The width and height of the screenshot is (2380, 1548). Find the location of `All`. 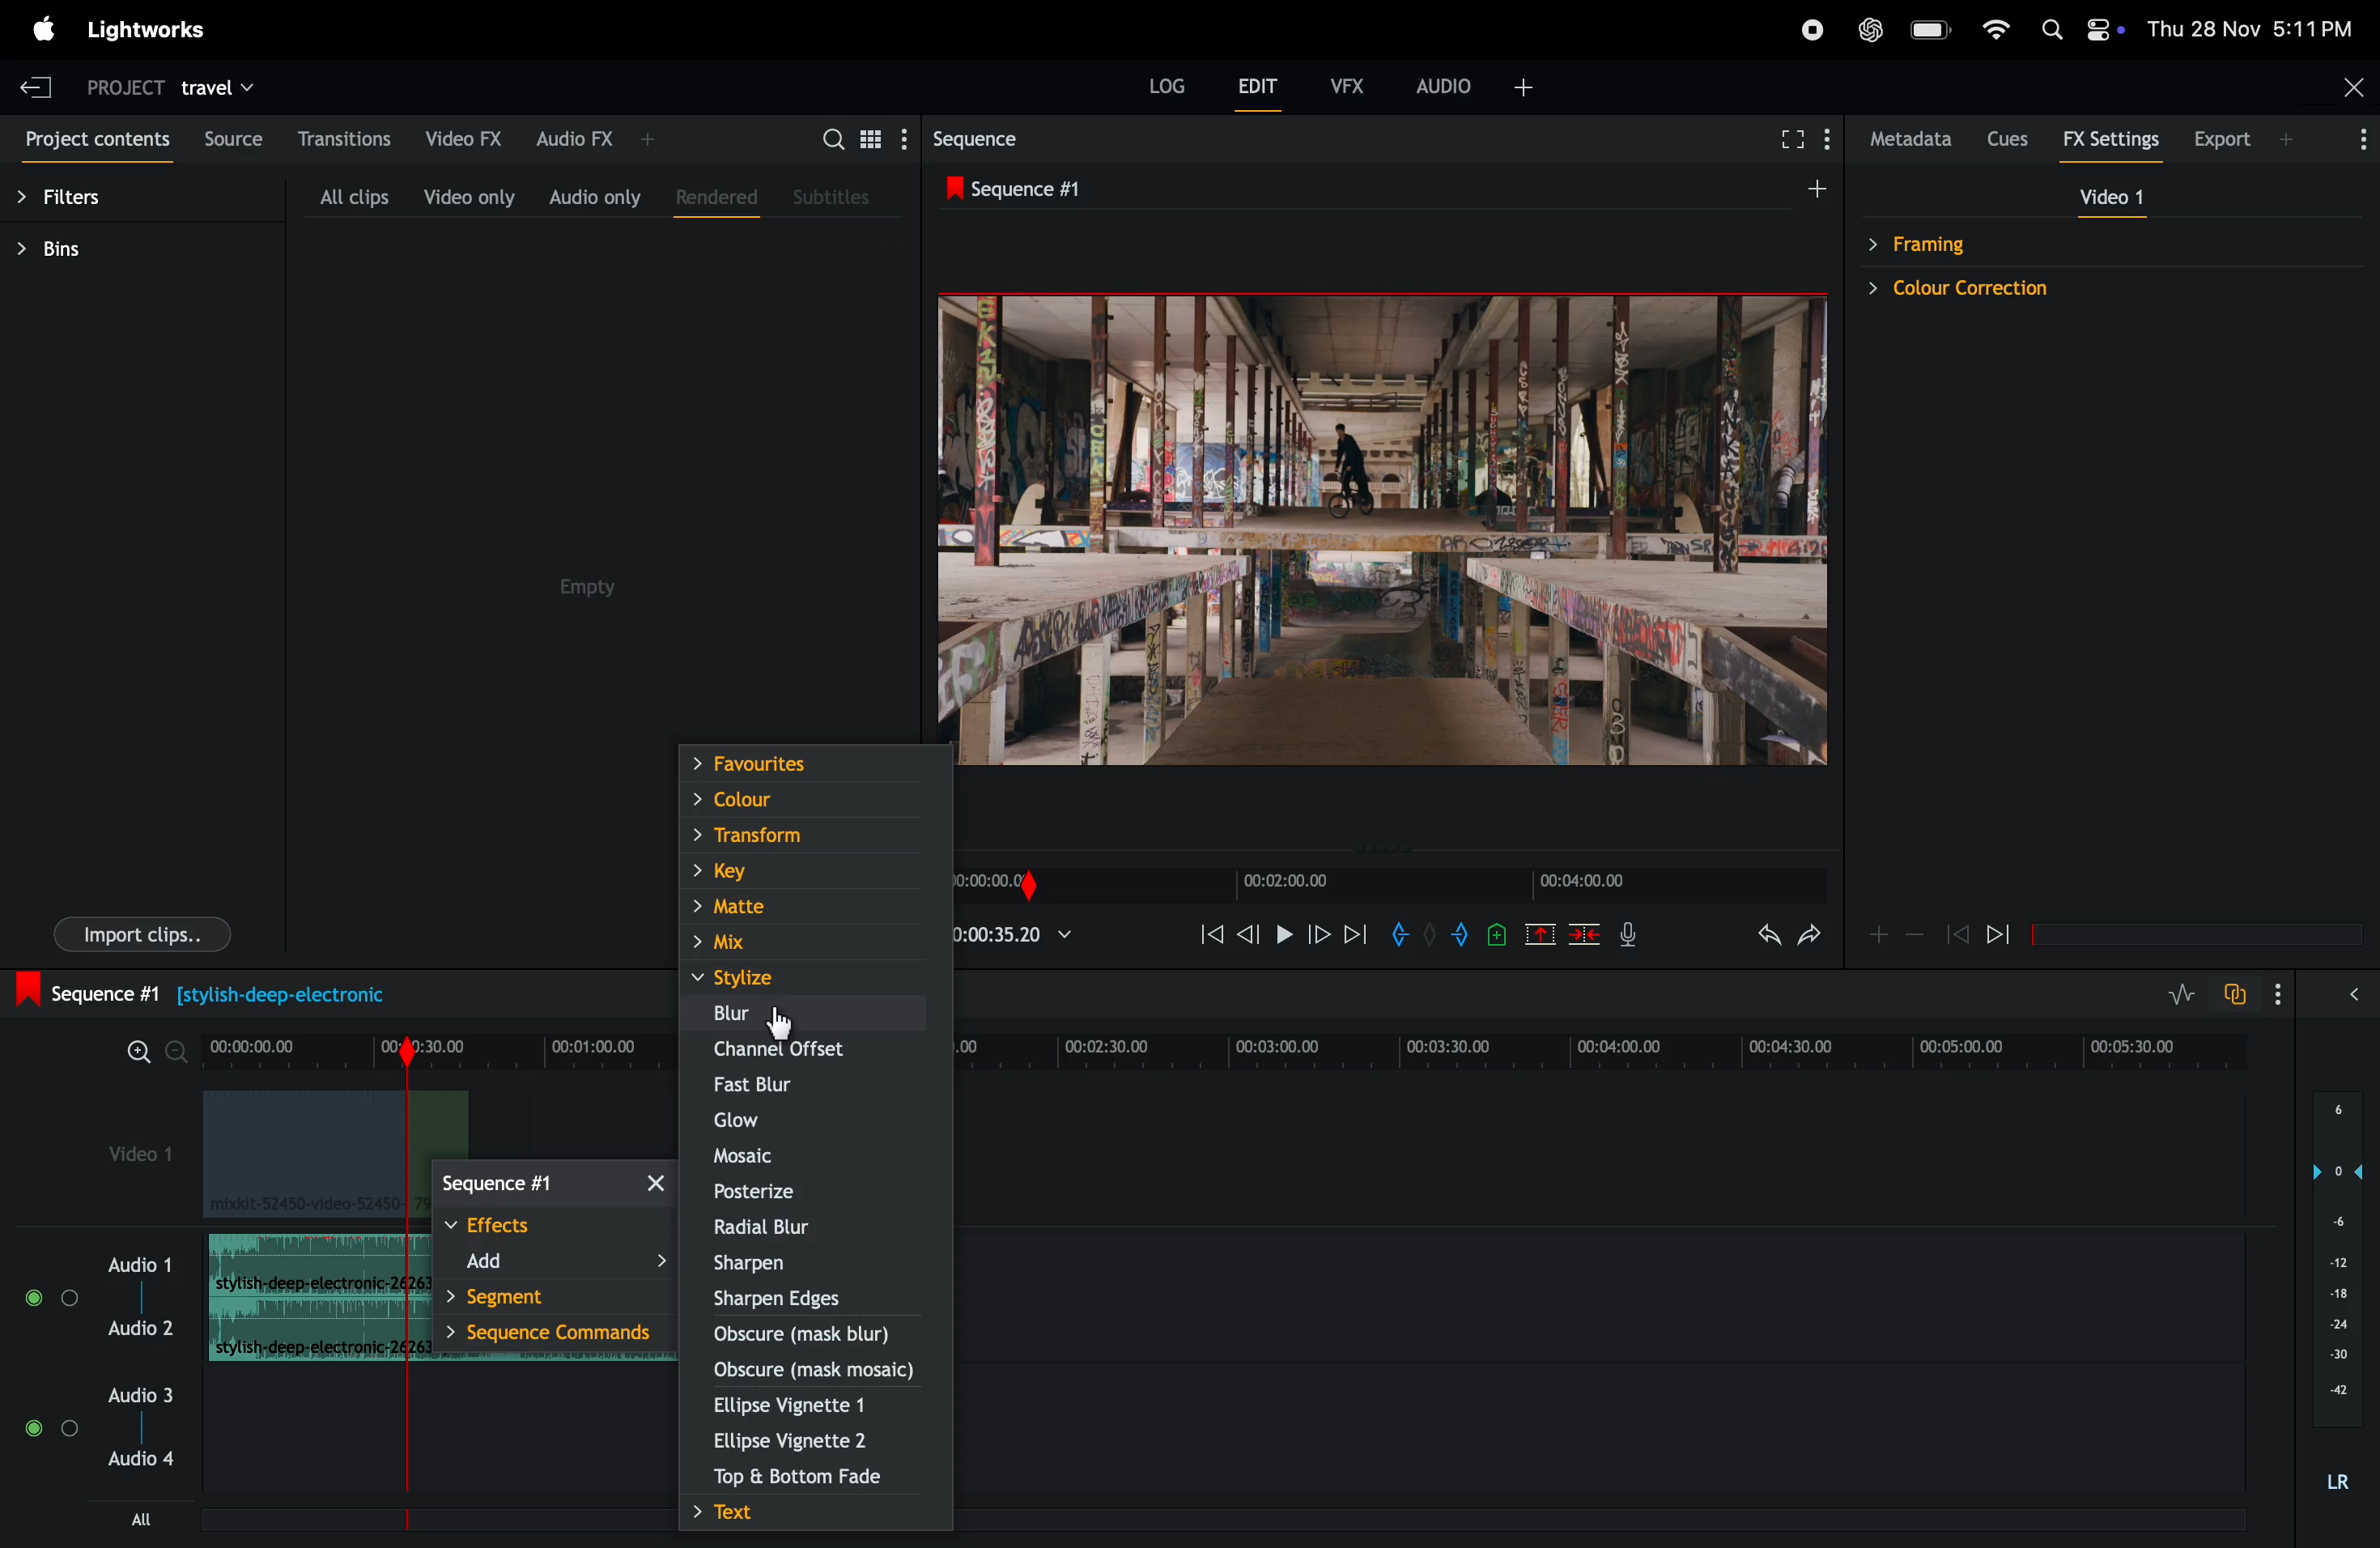

All is located at coordinates (161, 1519).